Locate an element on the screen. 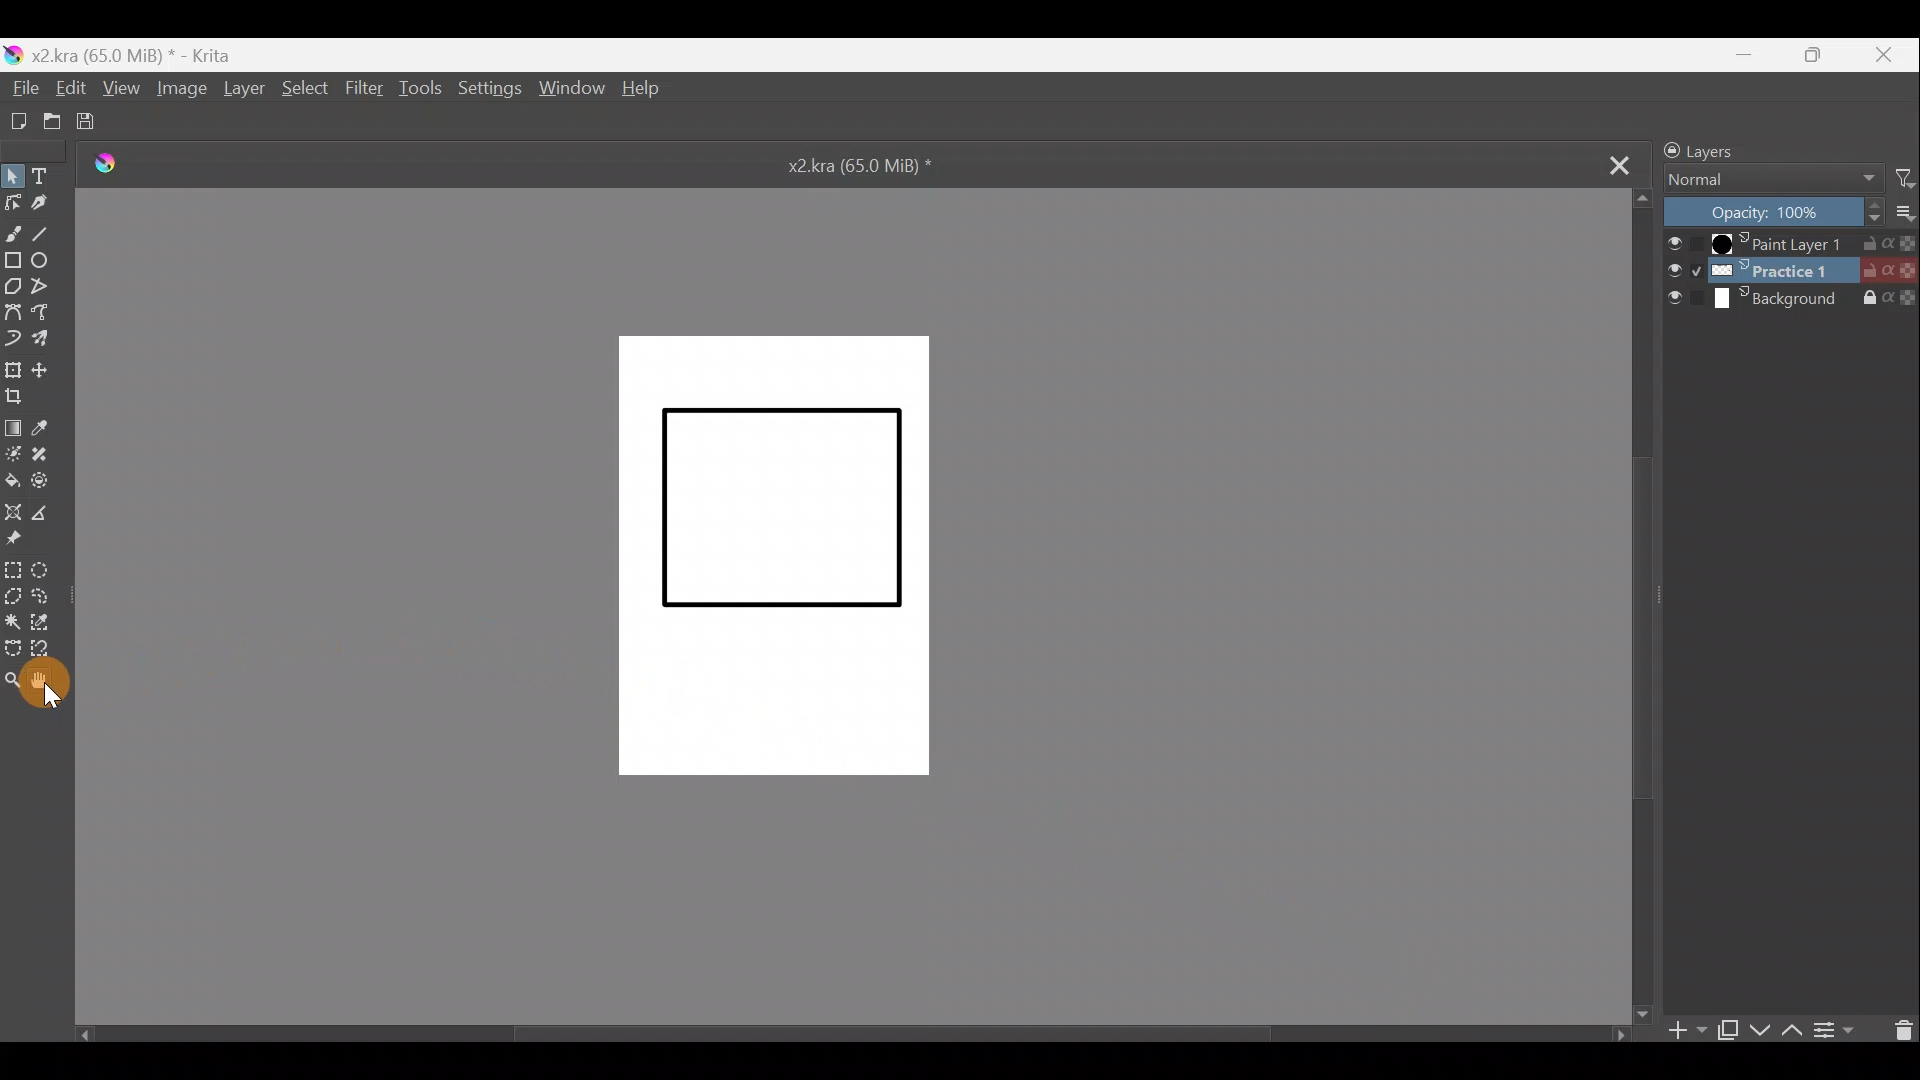  Zoom tool is located at coordinates (14, 680).